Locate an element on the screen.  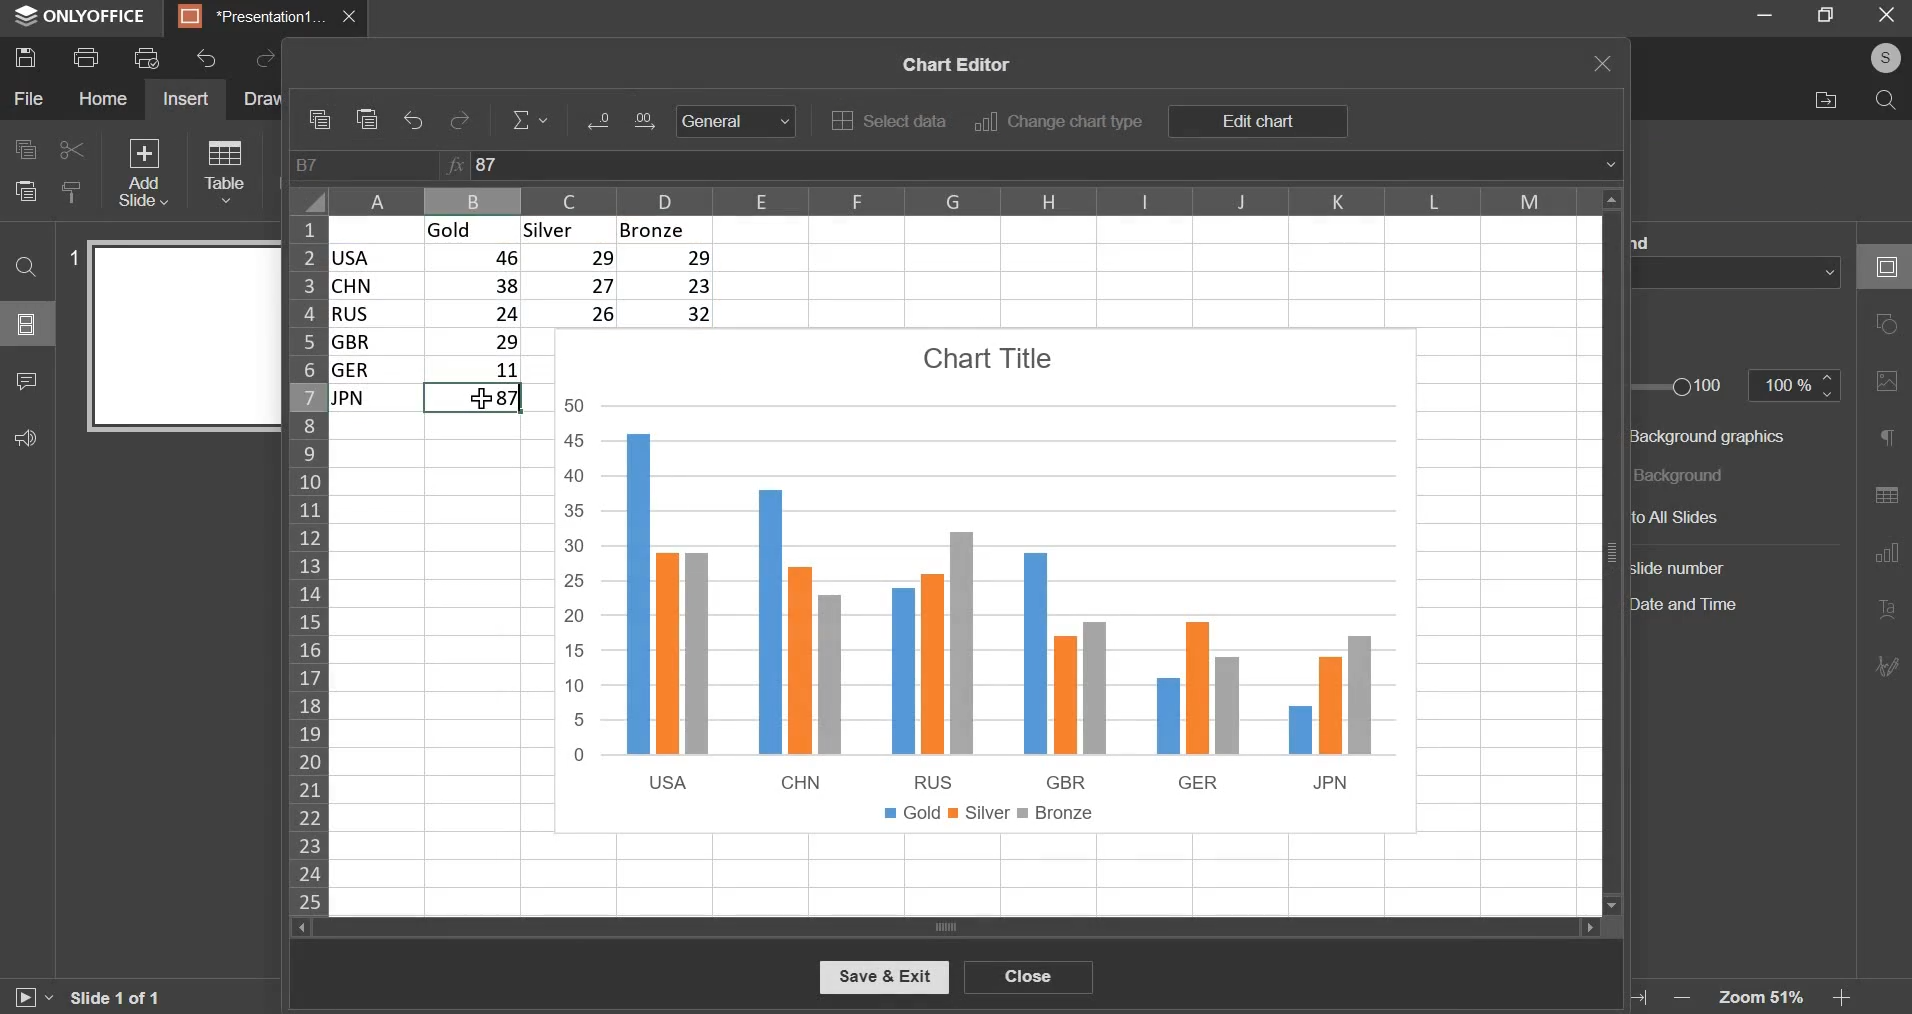
paste is located at coordinates (25, 192).